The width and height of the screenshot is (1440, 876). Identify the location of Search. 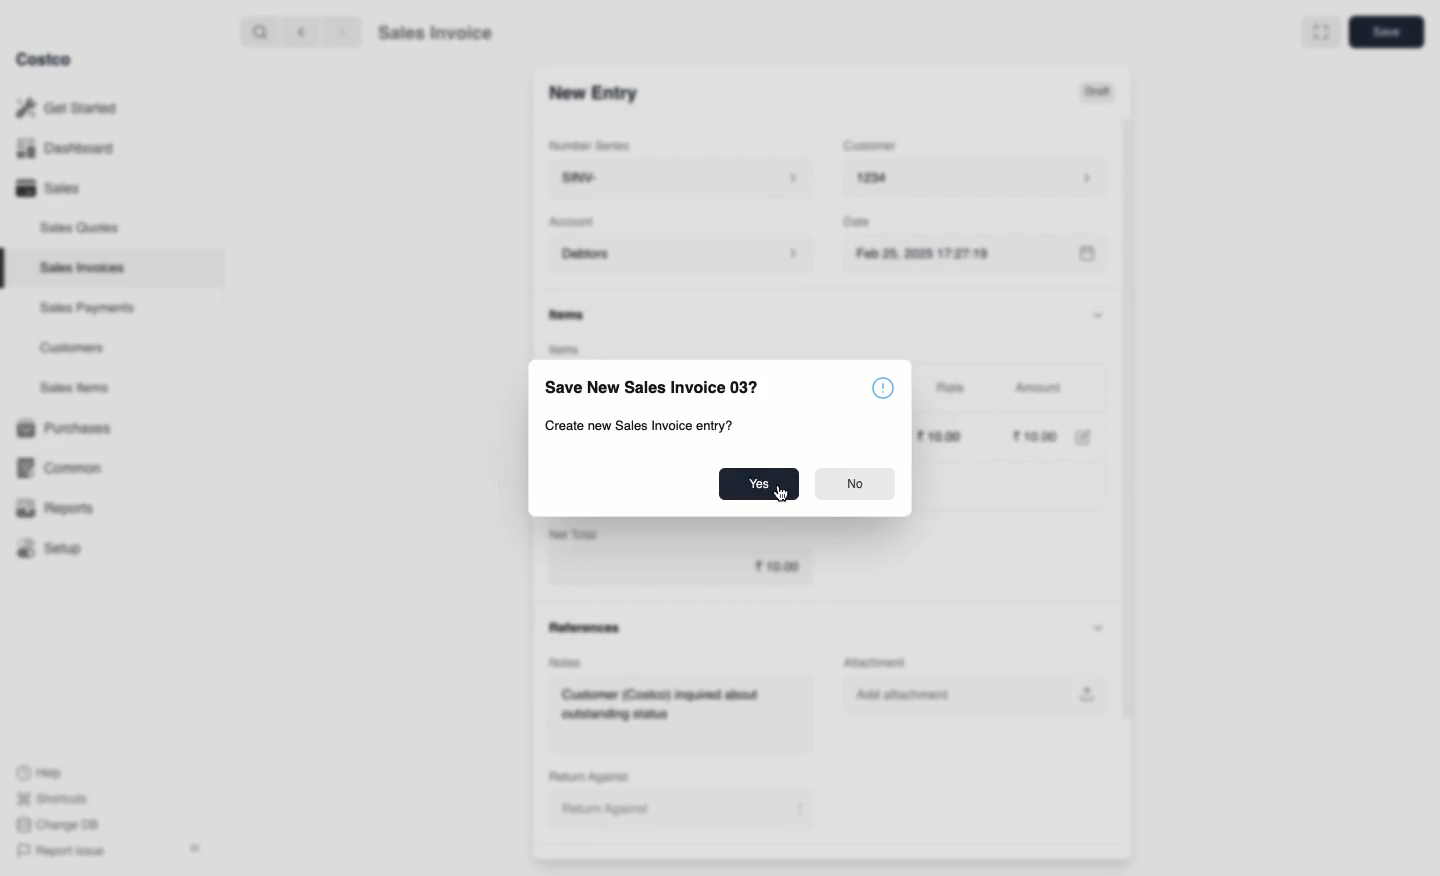
(255, 33).